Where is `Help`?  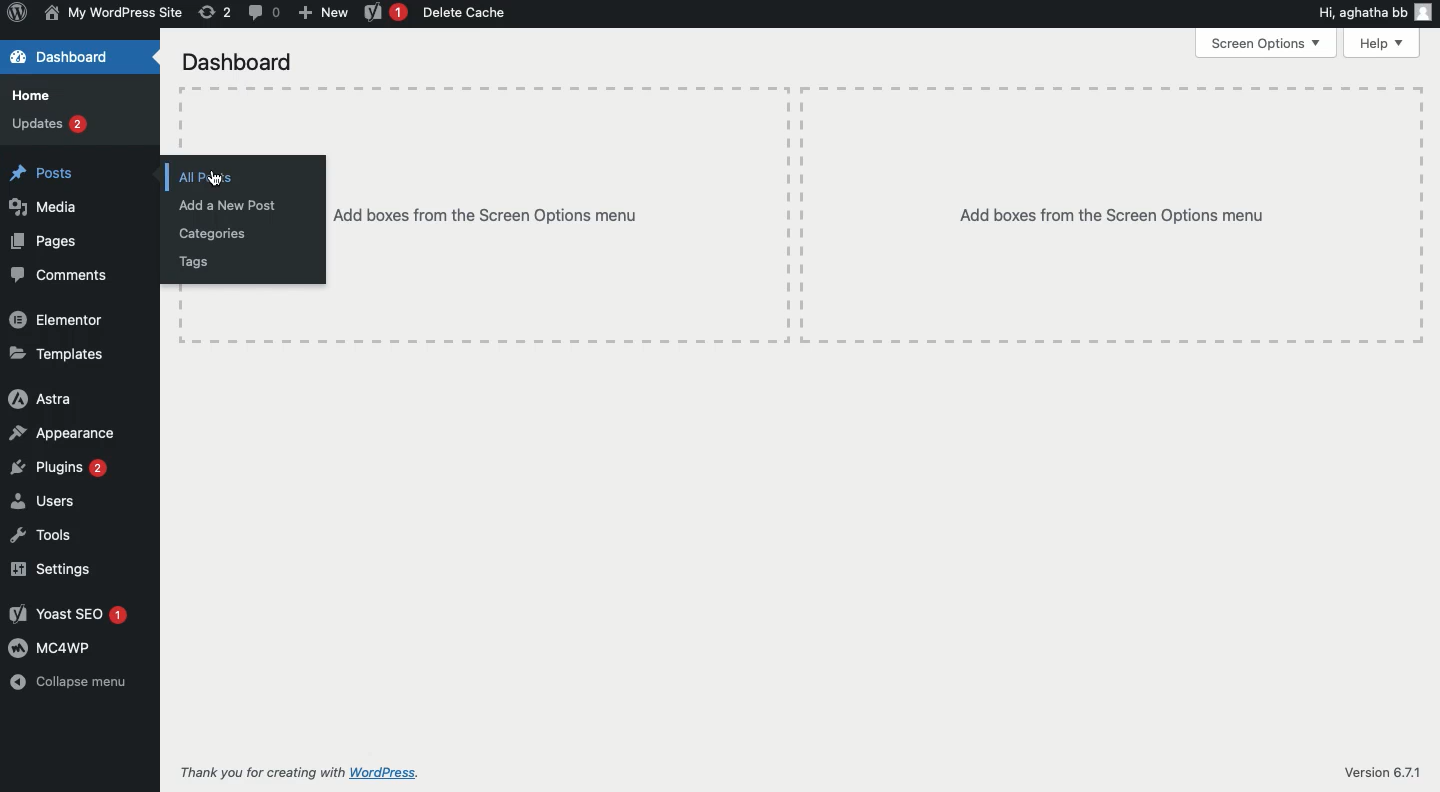 Help is located at coordinates (1386, 43).